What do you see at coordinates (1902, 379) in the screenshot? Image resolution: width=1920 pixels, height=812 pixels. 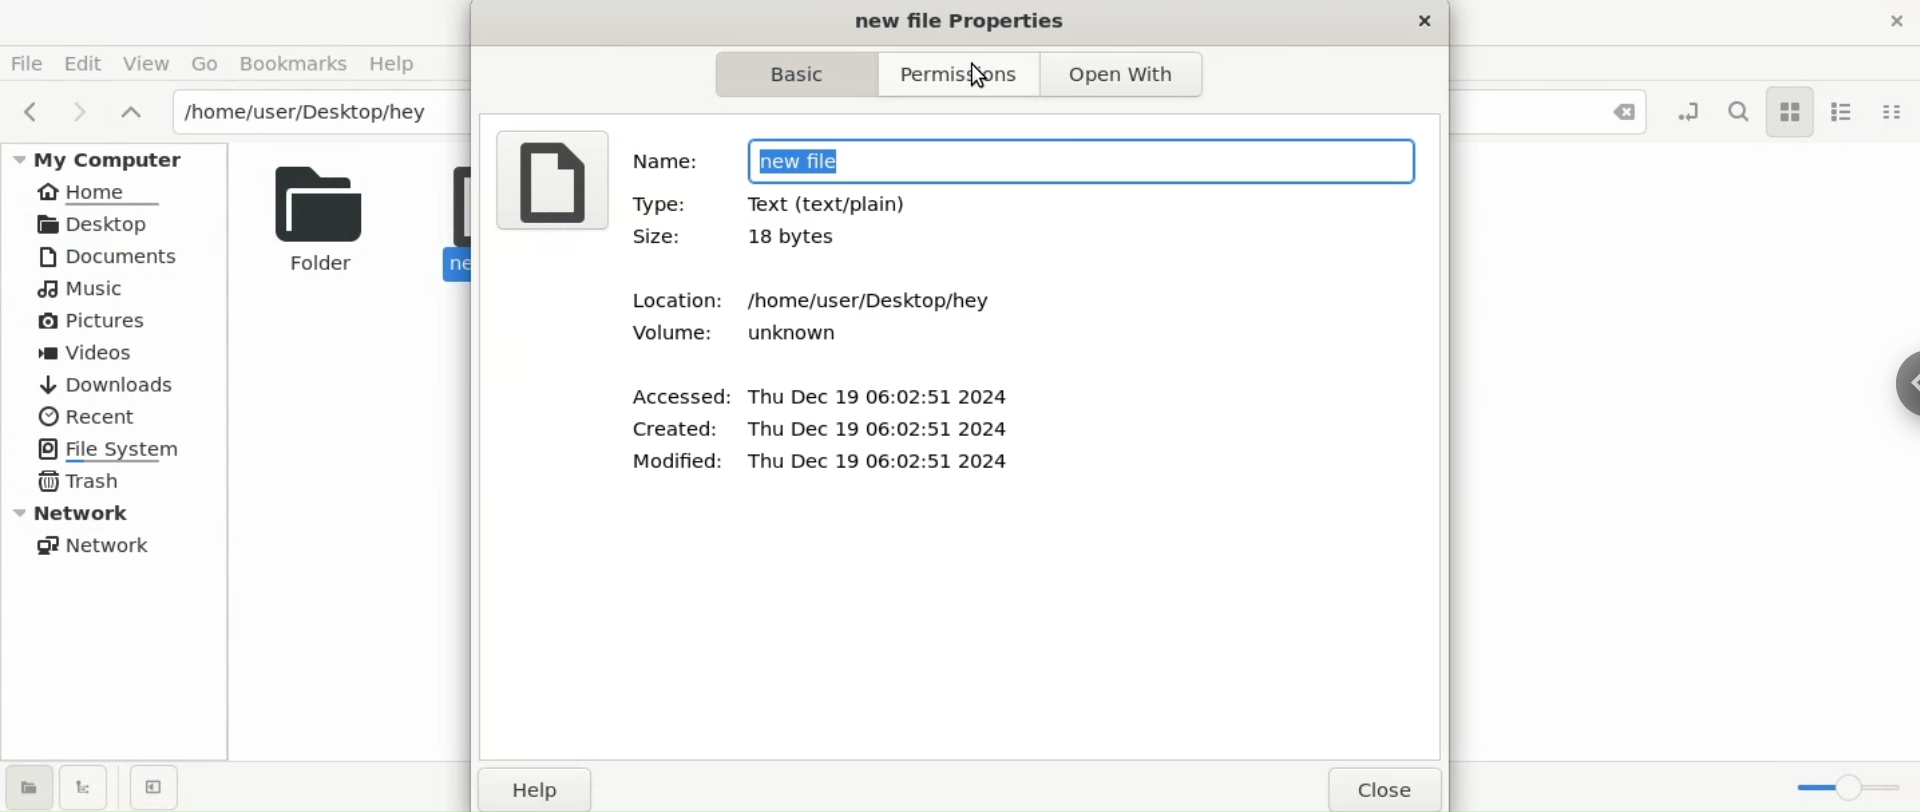 I see `sidebar` at bounding box center [1902, 379].